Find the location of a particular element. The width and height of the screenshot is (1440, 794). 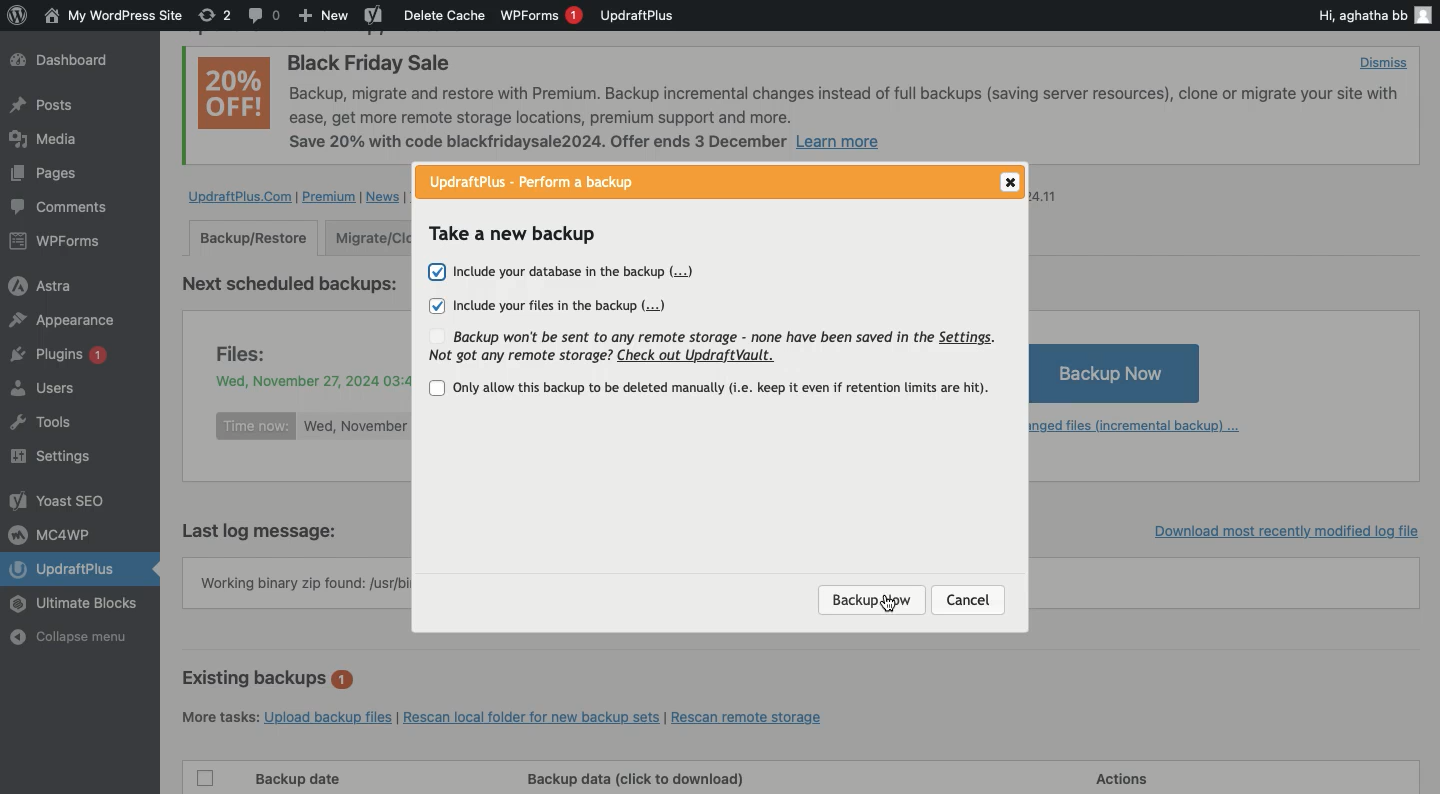

Include your database in the backup is located at coordinates (563, 273).